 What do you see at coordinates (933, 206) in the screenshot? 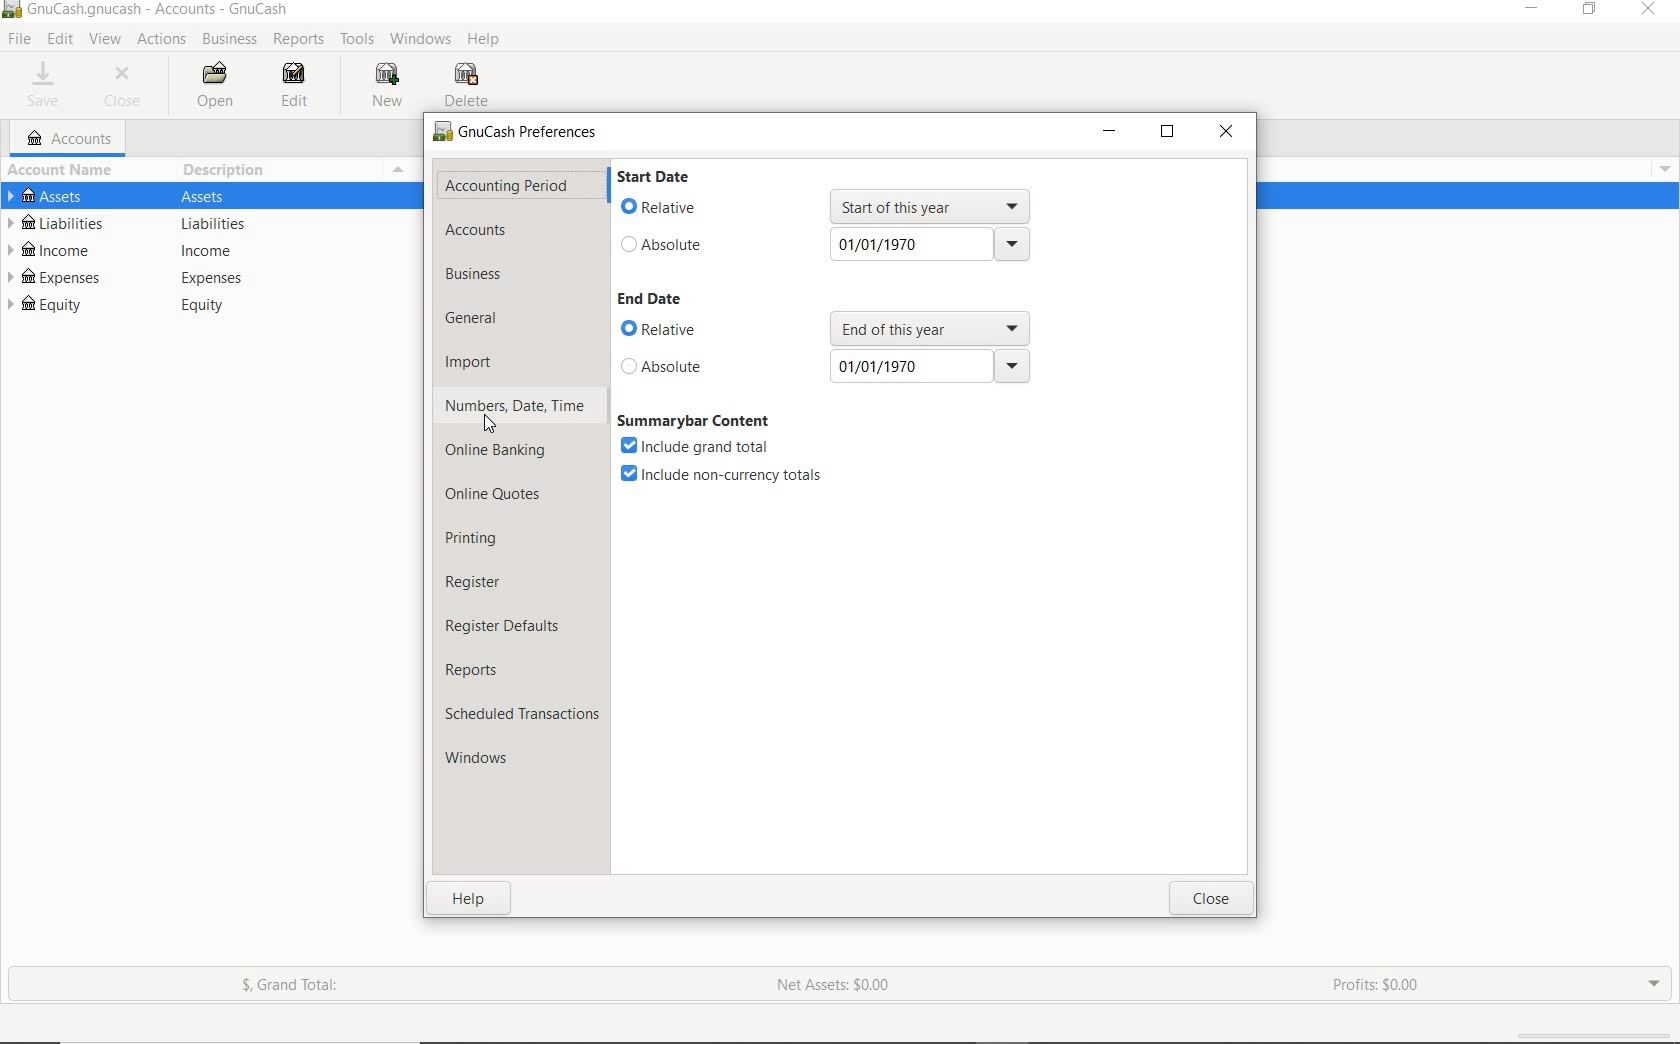
I see `start of this year` at bounding box center [933, 206].